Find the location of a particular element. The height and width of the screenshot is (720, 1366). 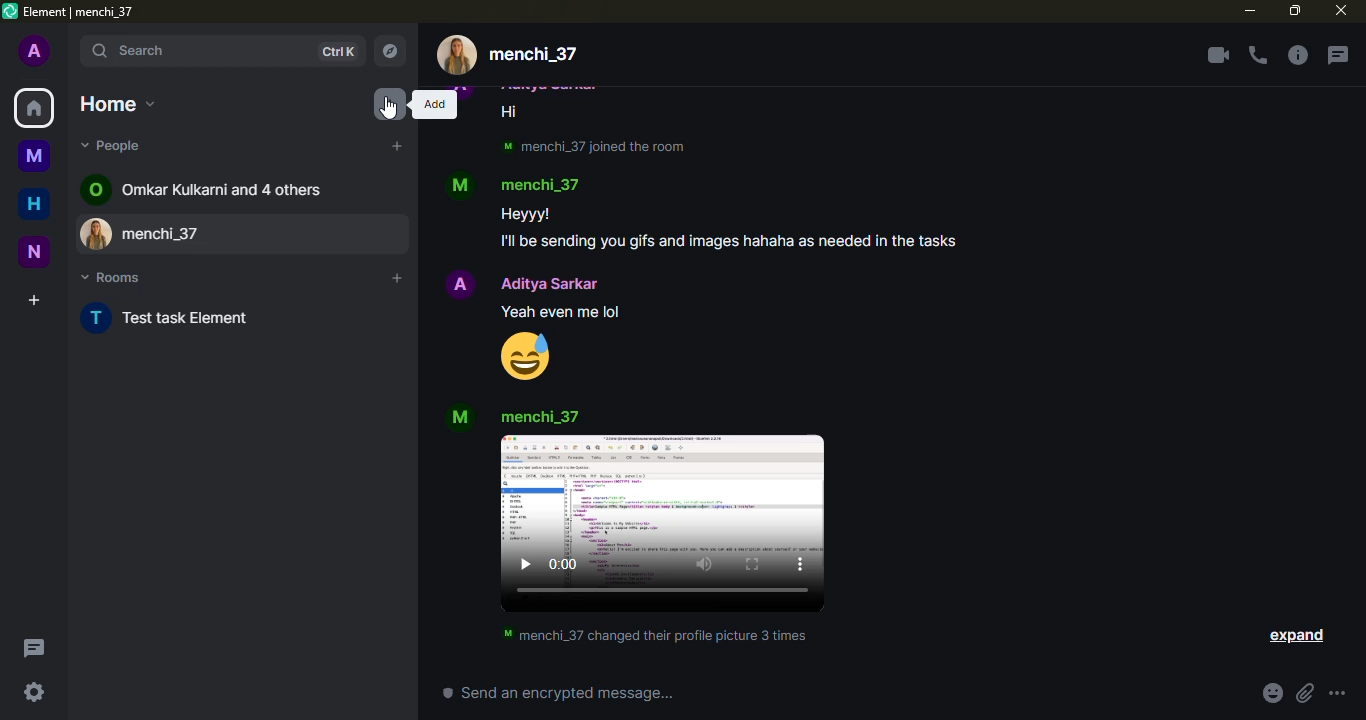

myspace is located at coordinates (34, 155).